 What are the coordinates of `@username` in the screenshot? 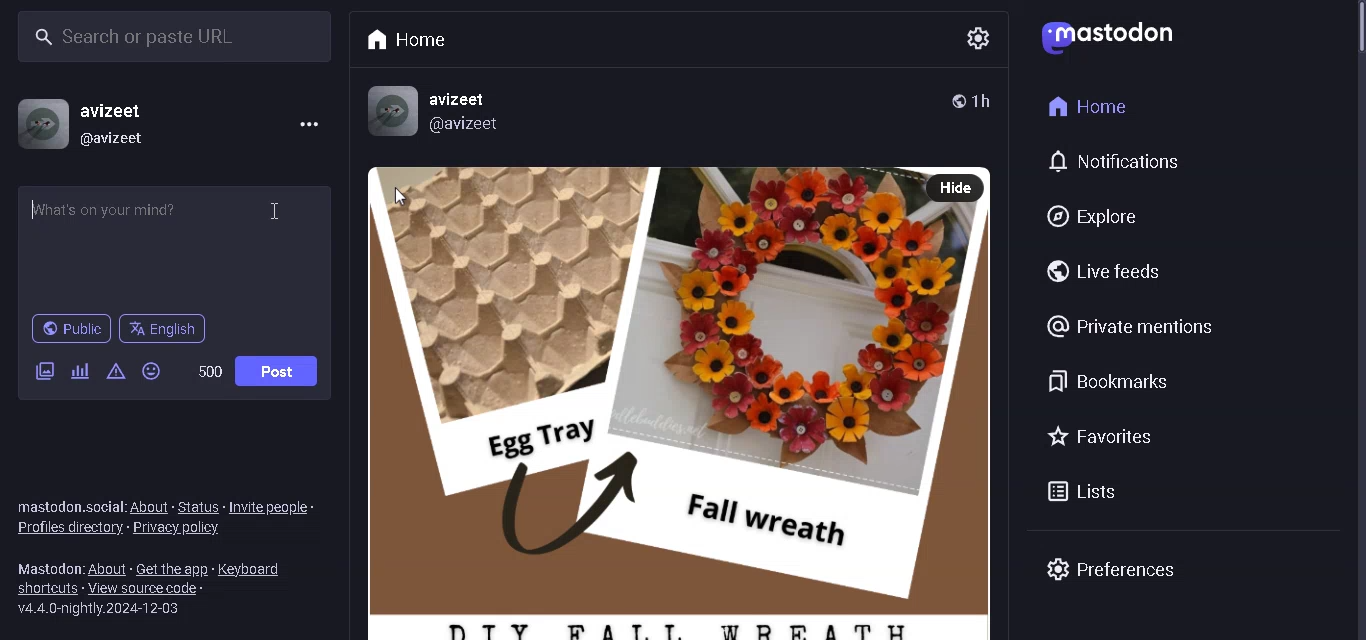 It's located at (479, 127).